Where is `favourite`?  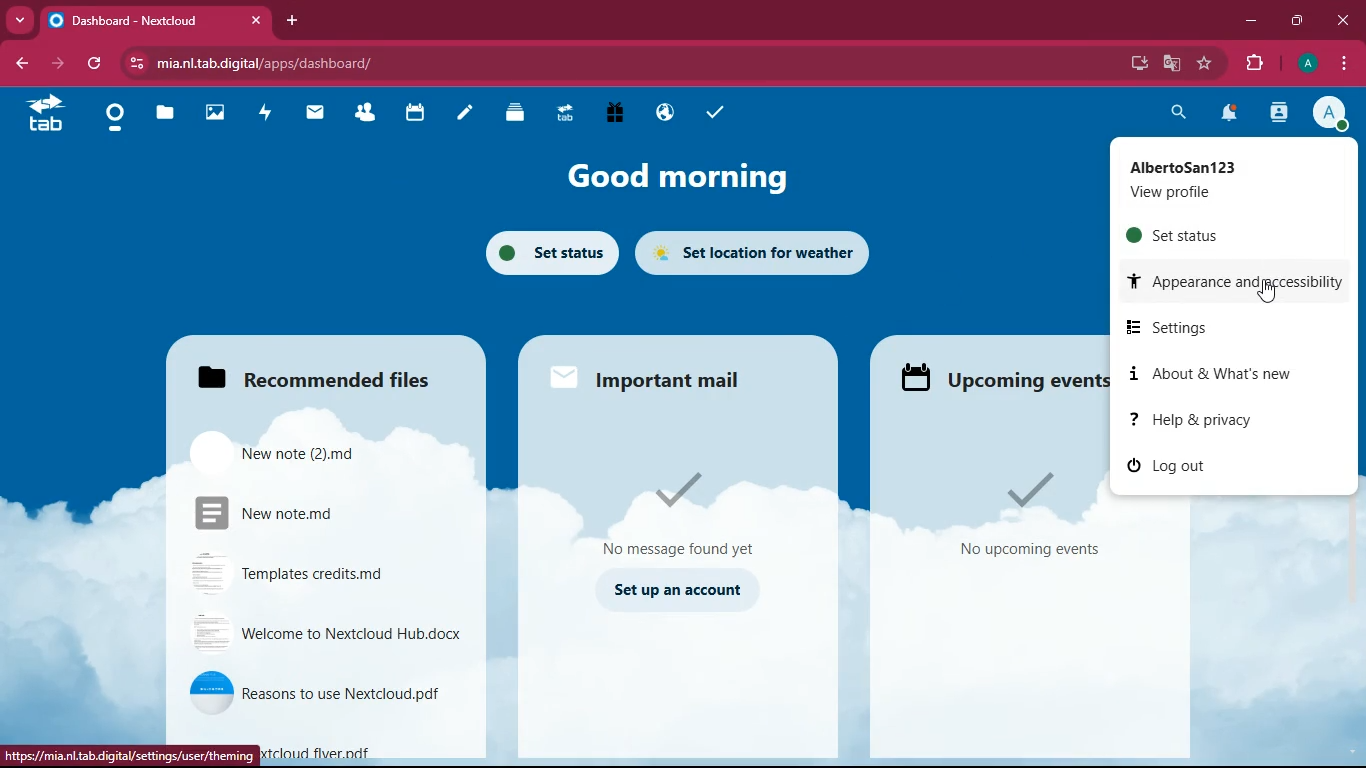
favourite is located at coordinates (1201, 64).